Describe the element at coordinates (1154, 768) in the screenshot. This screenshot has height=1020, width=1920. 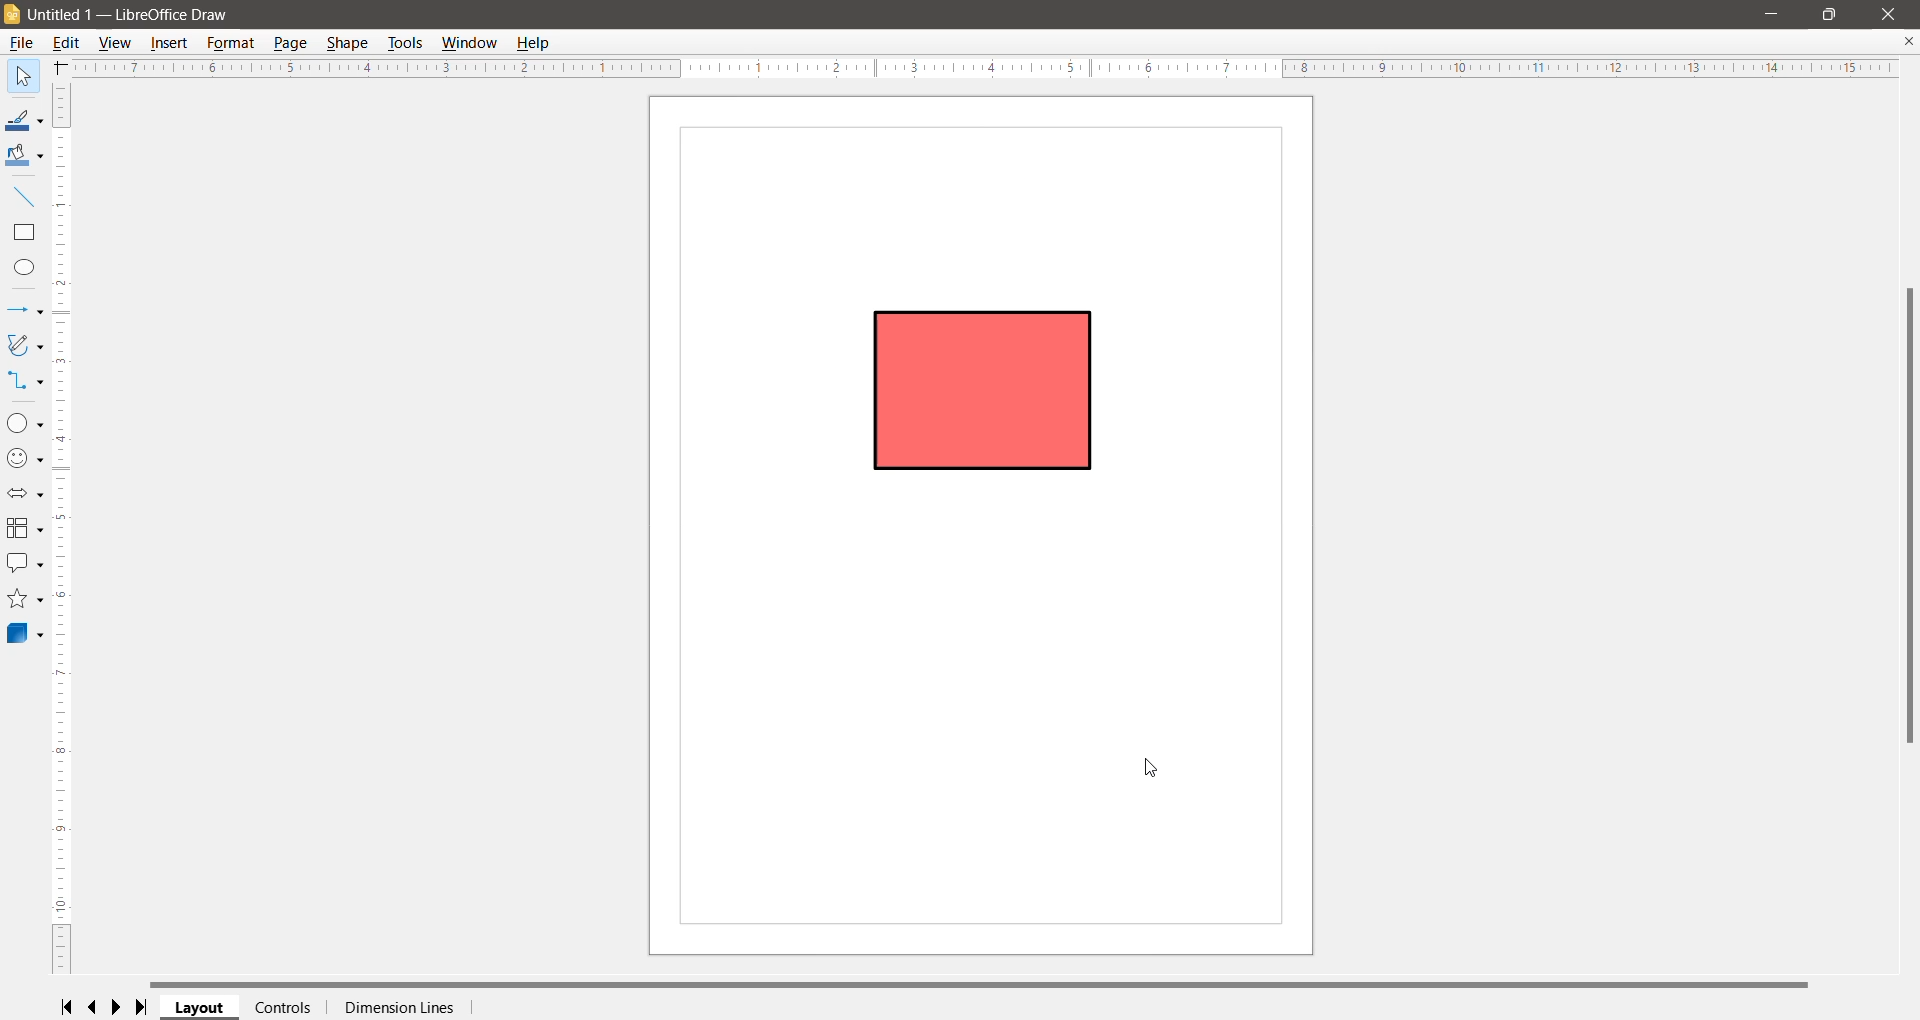
I see `Cursor` at that location.